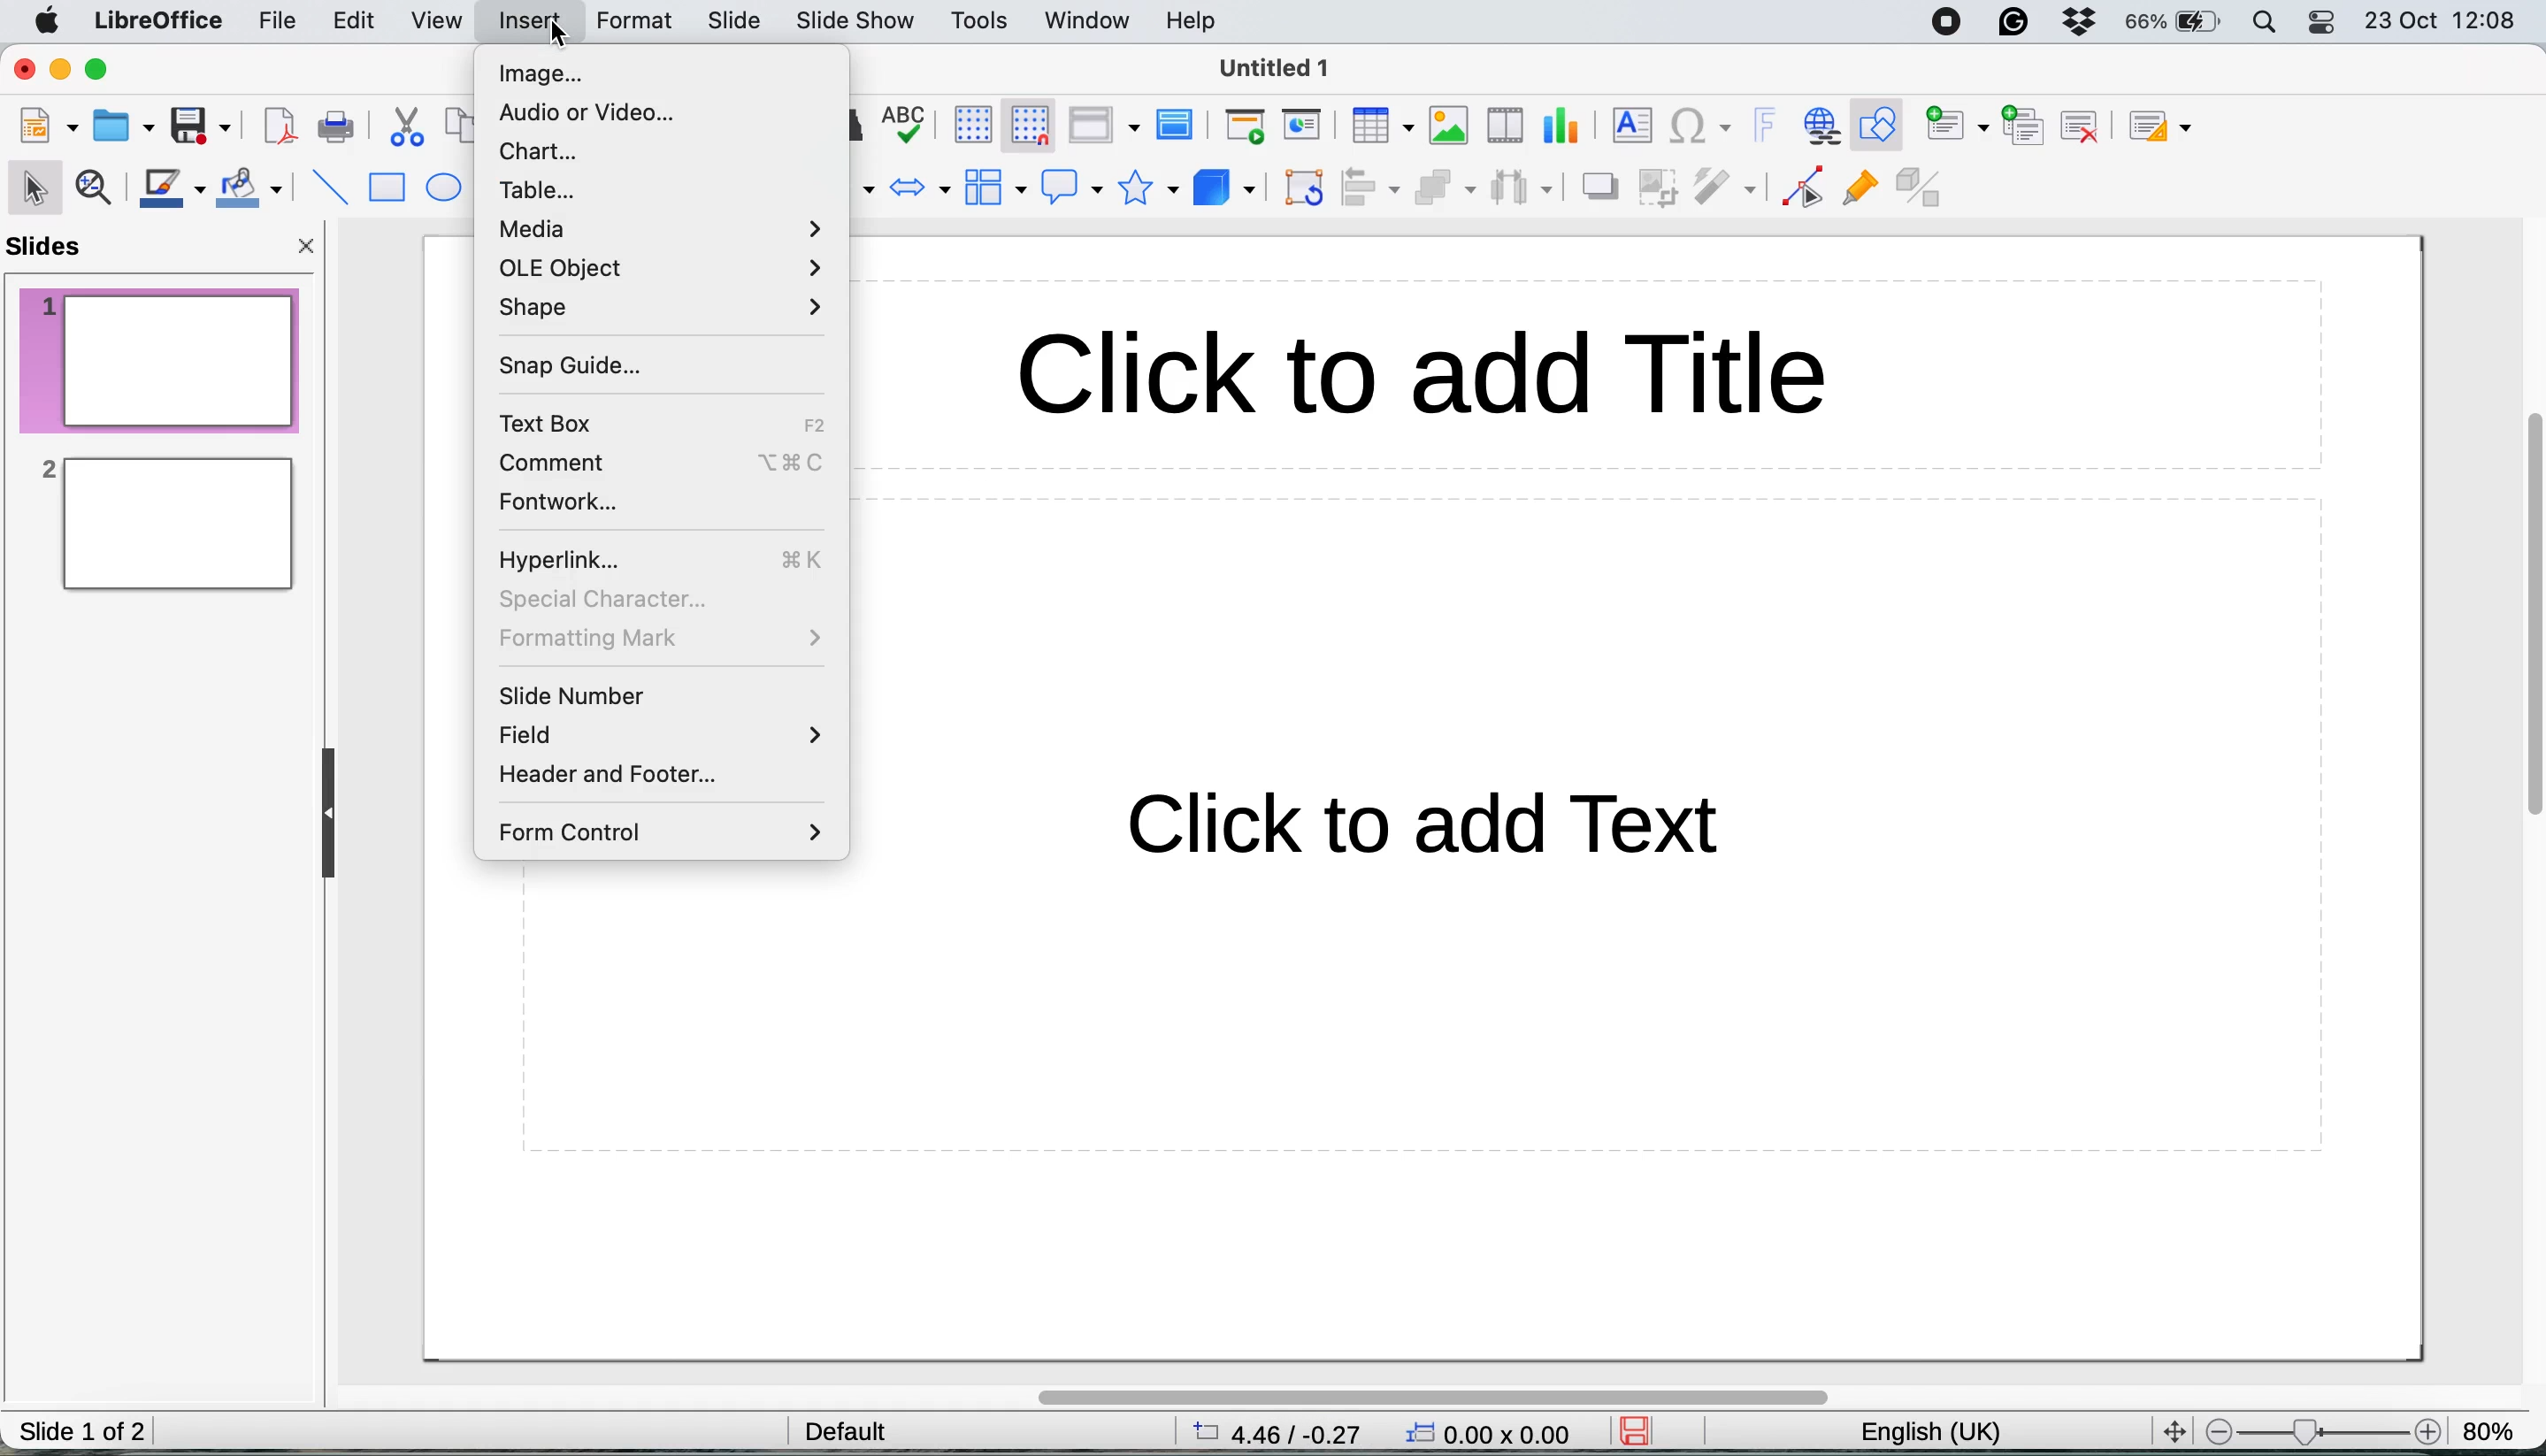 Image resolution: width=2546 pixels, height=1456 pixels. What do you see at coordinates (1729, 189) in the screenshot?
I see `filter` at bounding box center [1729, 189].